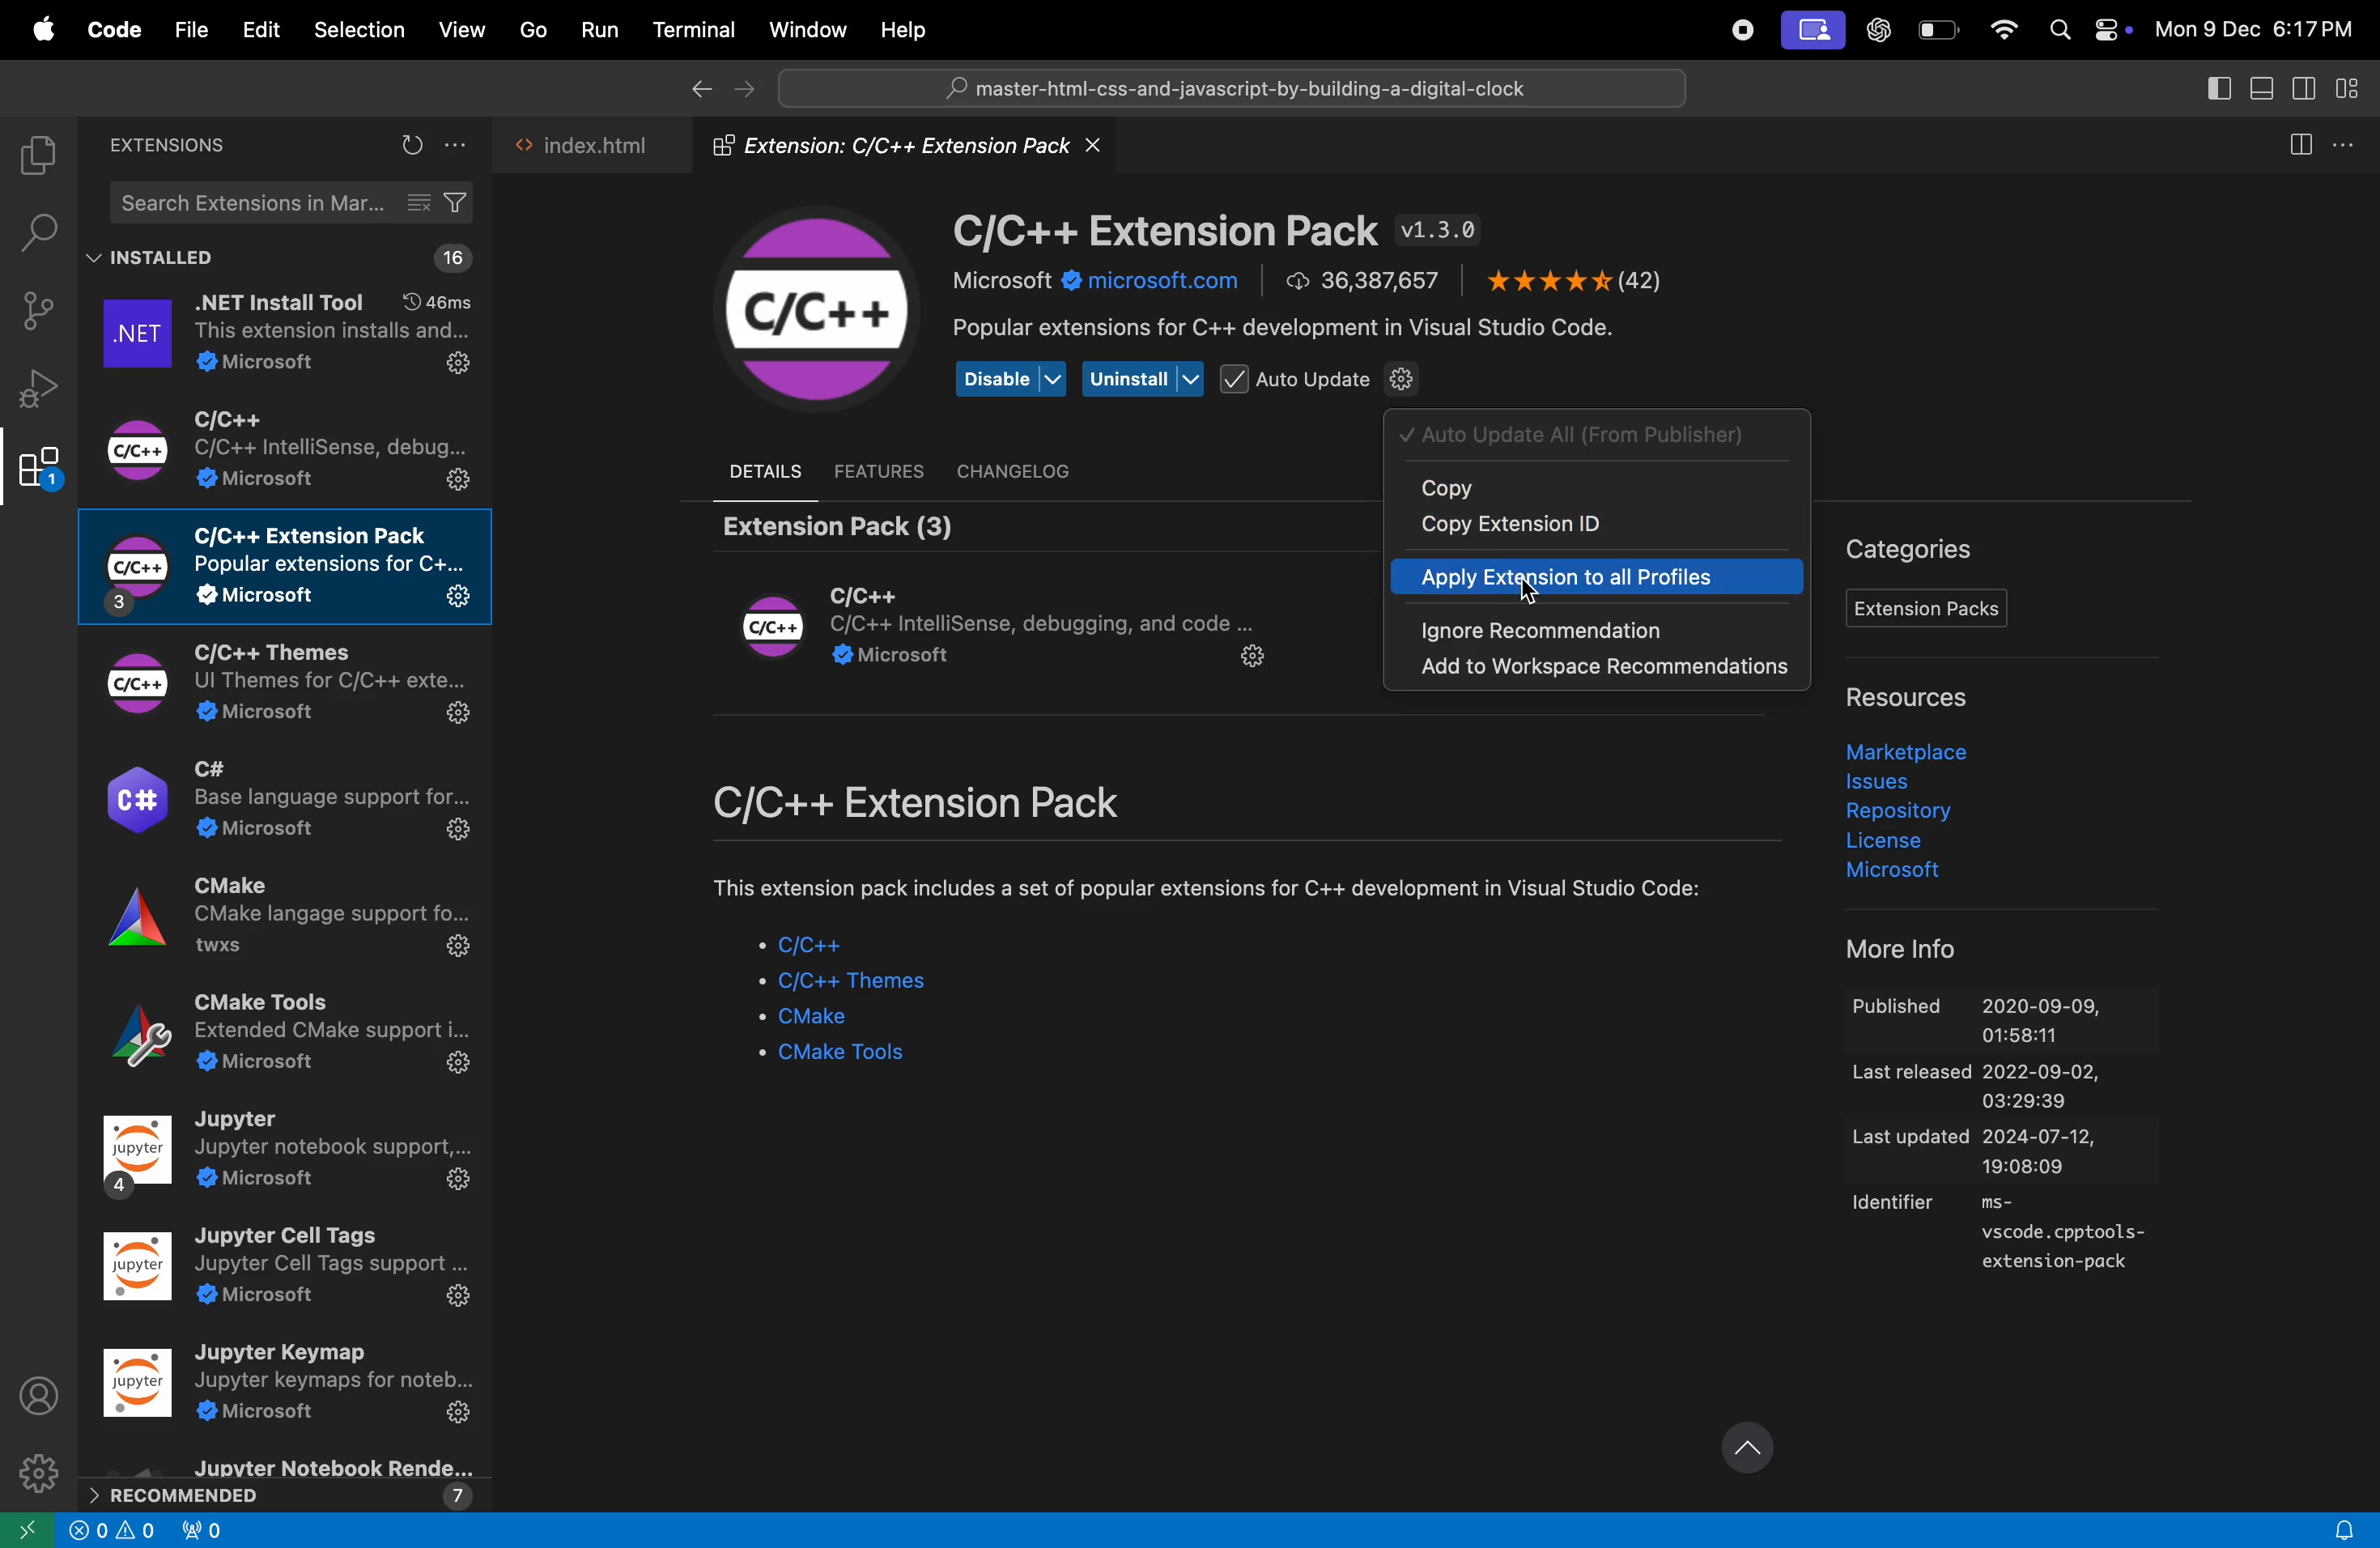  Describe the element at coordinates (1905, 841) in the screenshot. I see `liscence` at that location.